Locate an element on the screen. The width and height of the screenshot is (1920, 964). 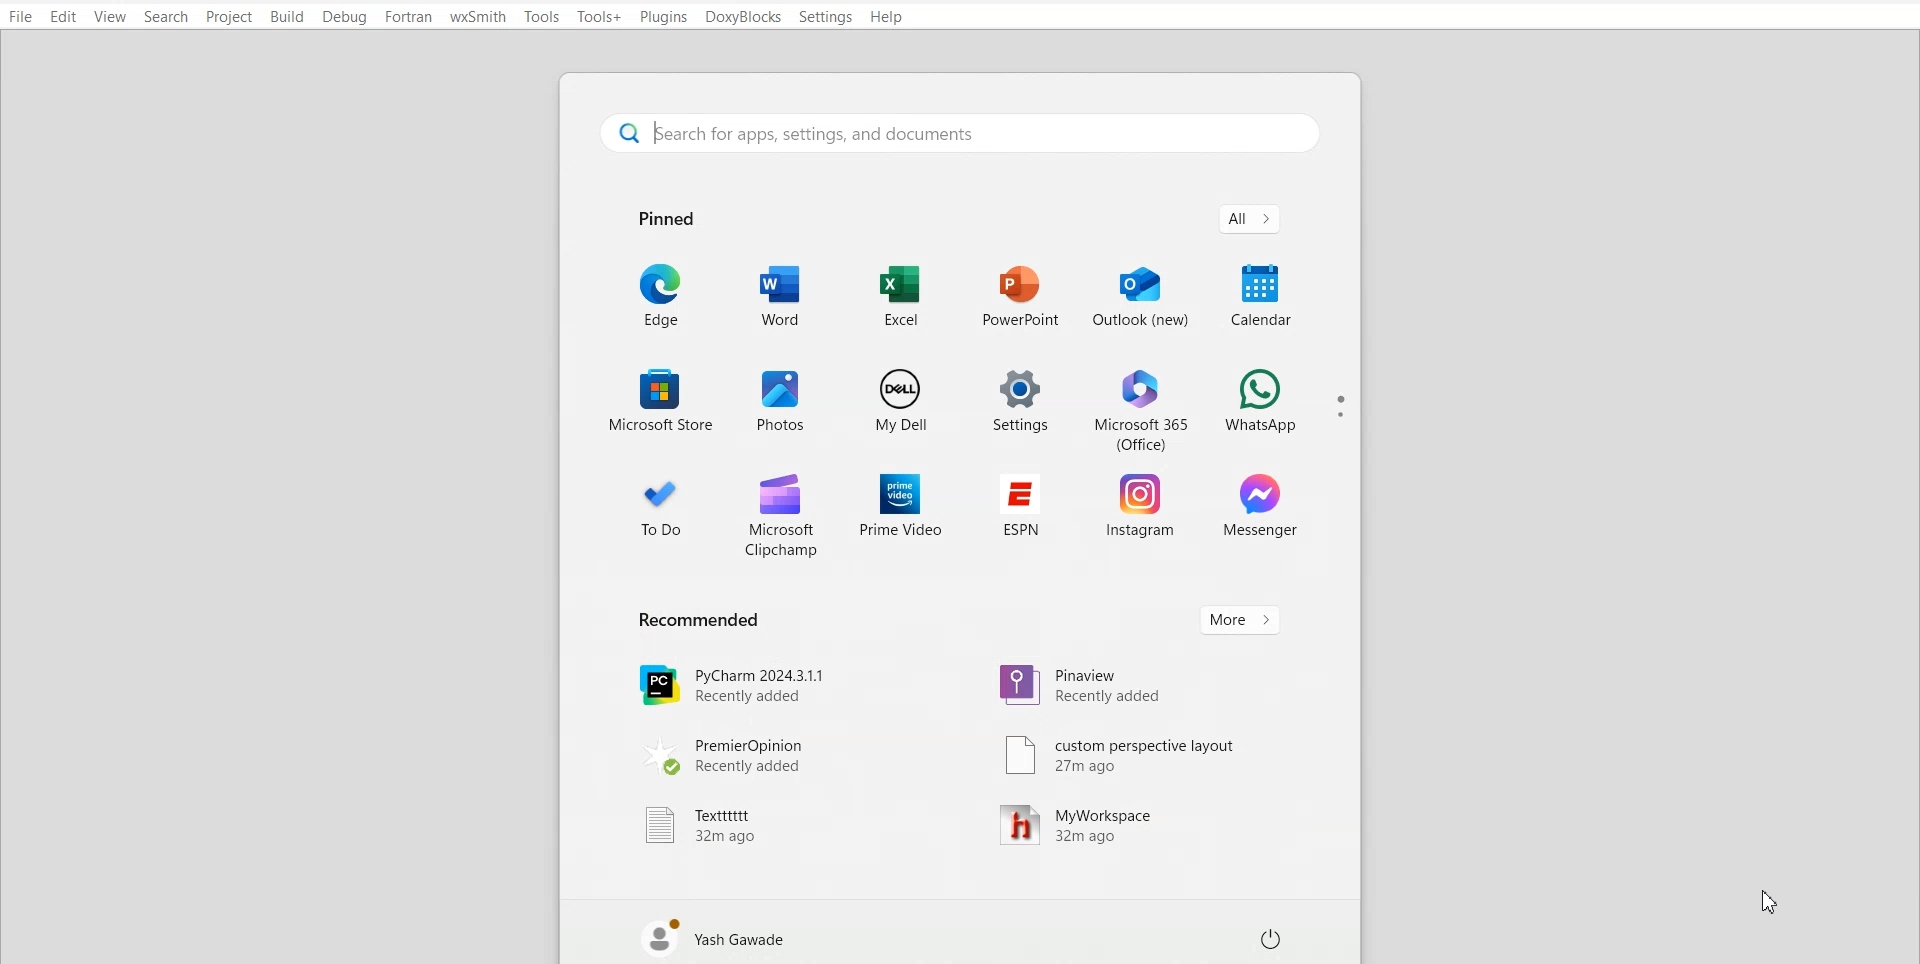
Build is located at coordinates (286, 17).